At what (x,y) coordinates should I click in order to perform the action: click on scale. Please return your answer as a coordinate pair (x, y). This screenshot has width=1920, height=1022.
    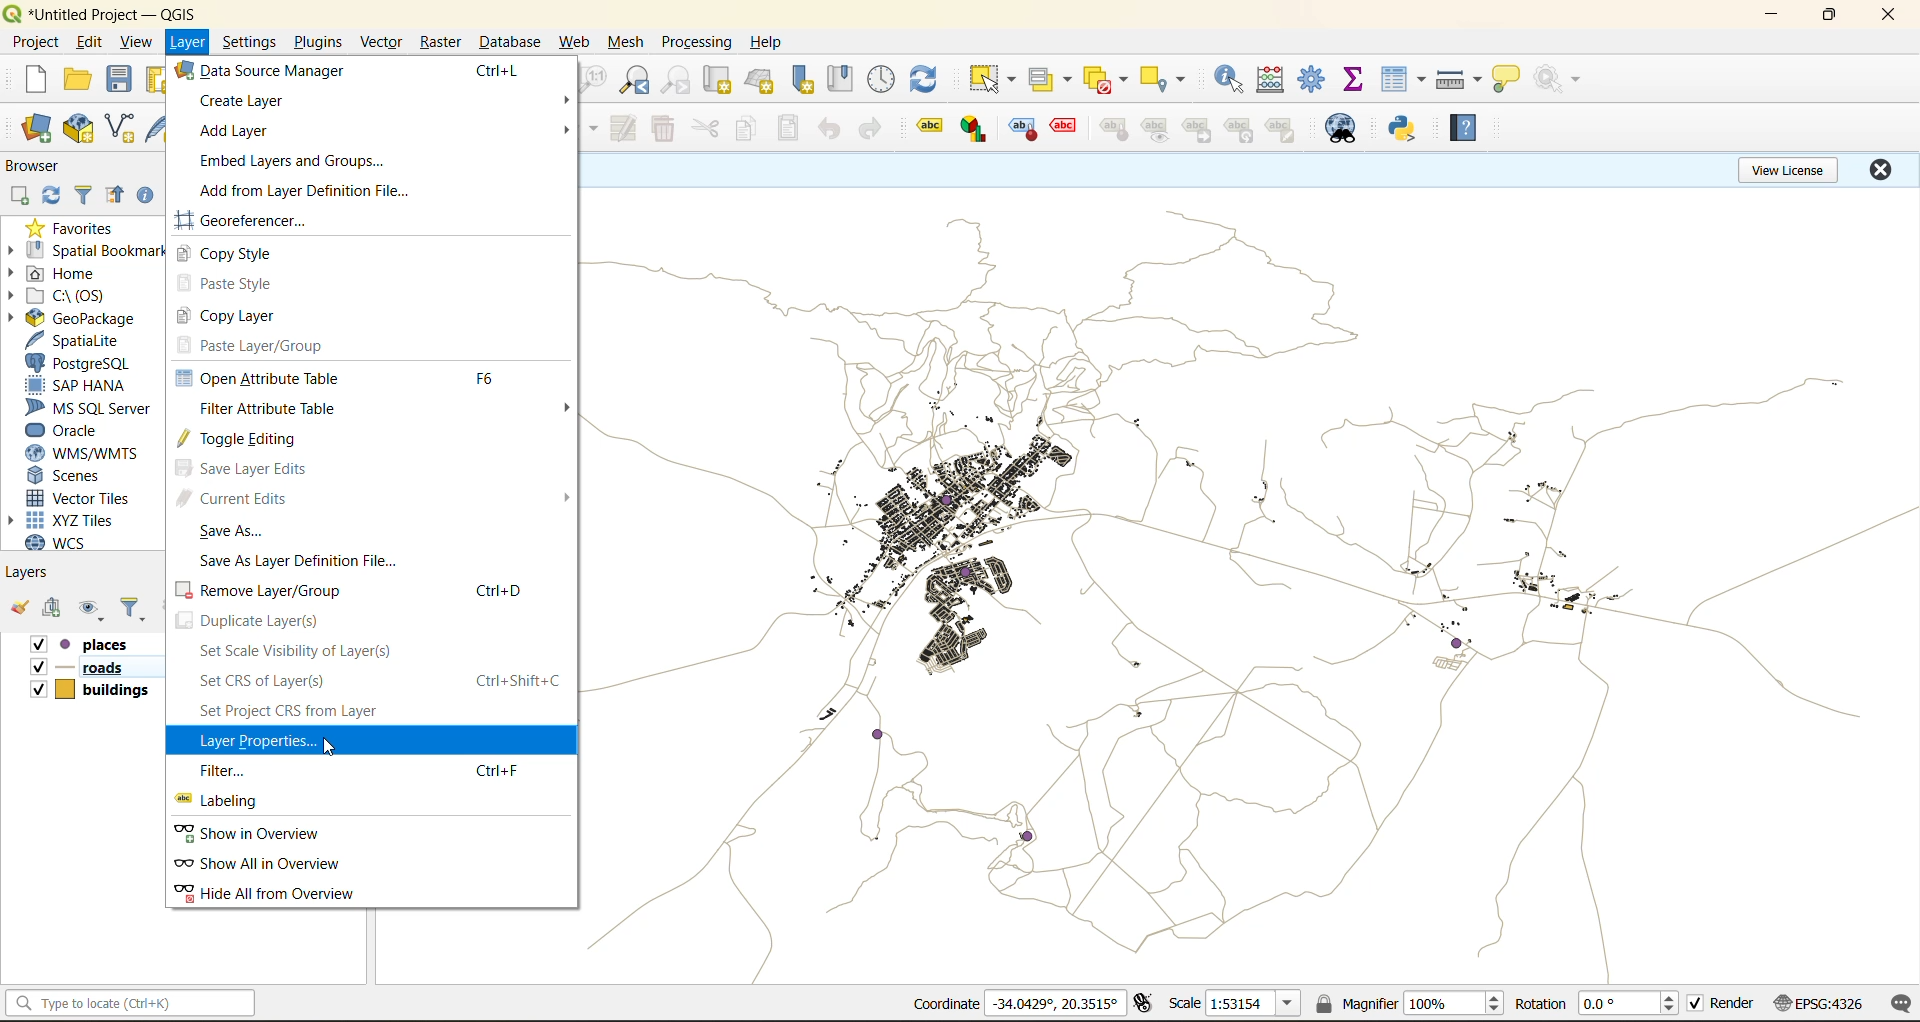
    Looking at the image, I should click on (1239, 1004).